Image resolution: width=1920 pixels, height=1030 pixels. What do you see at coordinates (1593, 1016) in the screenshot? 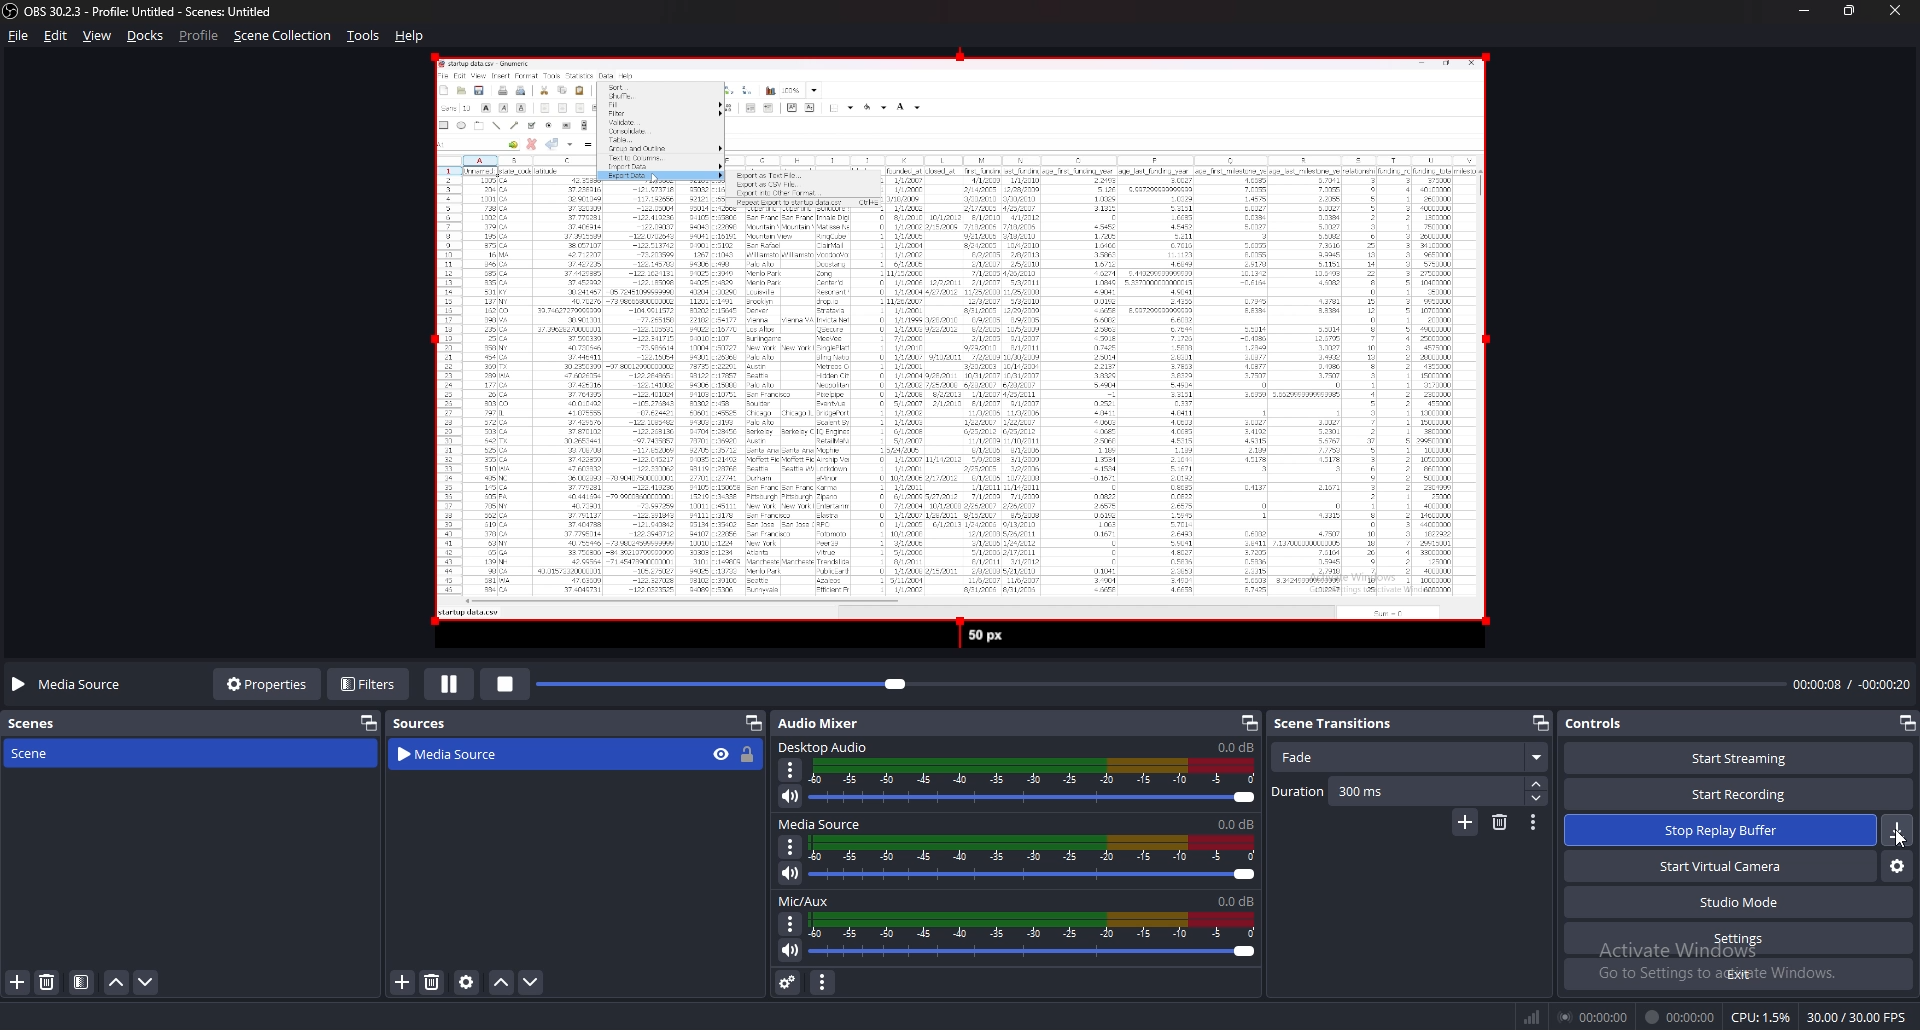
I see `00:00:00` at bounding box center [1593, 1016].